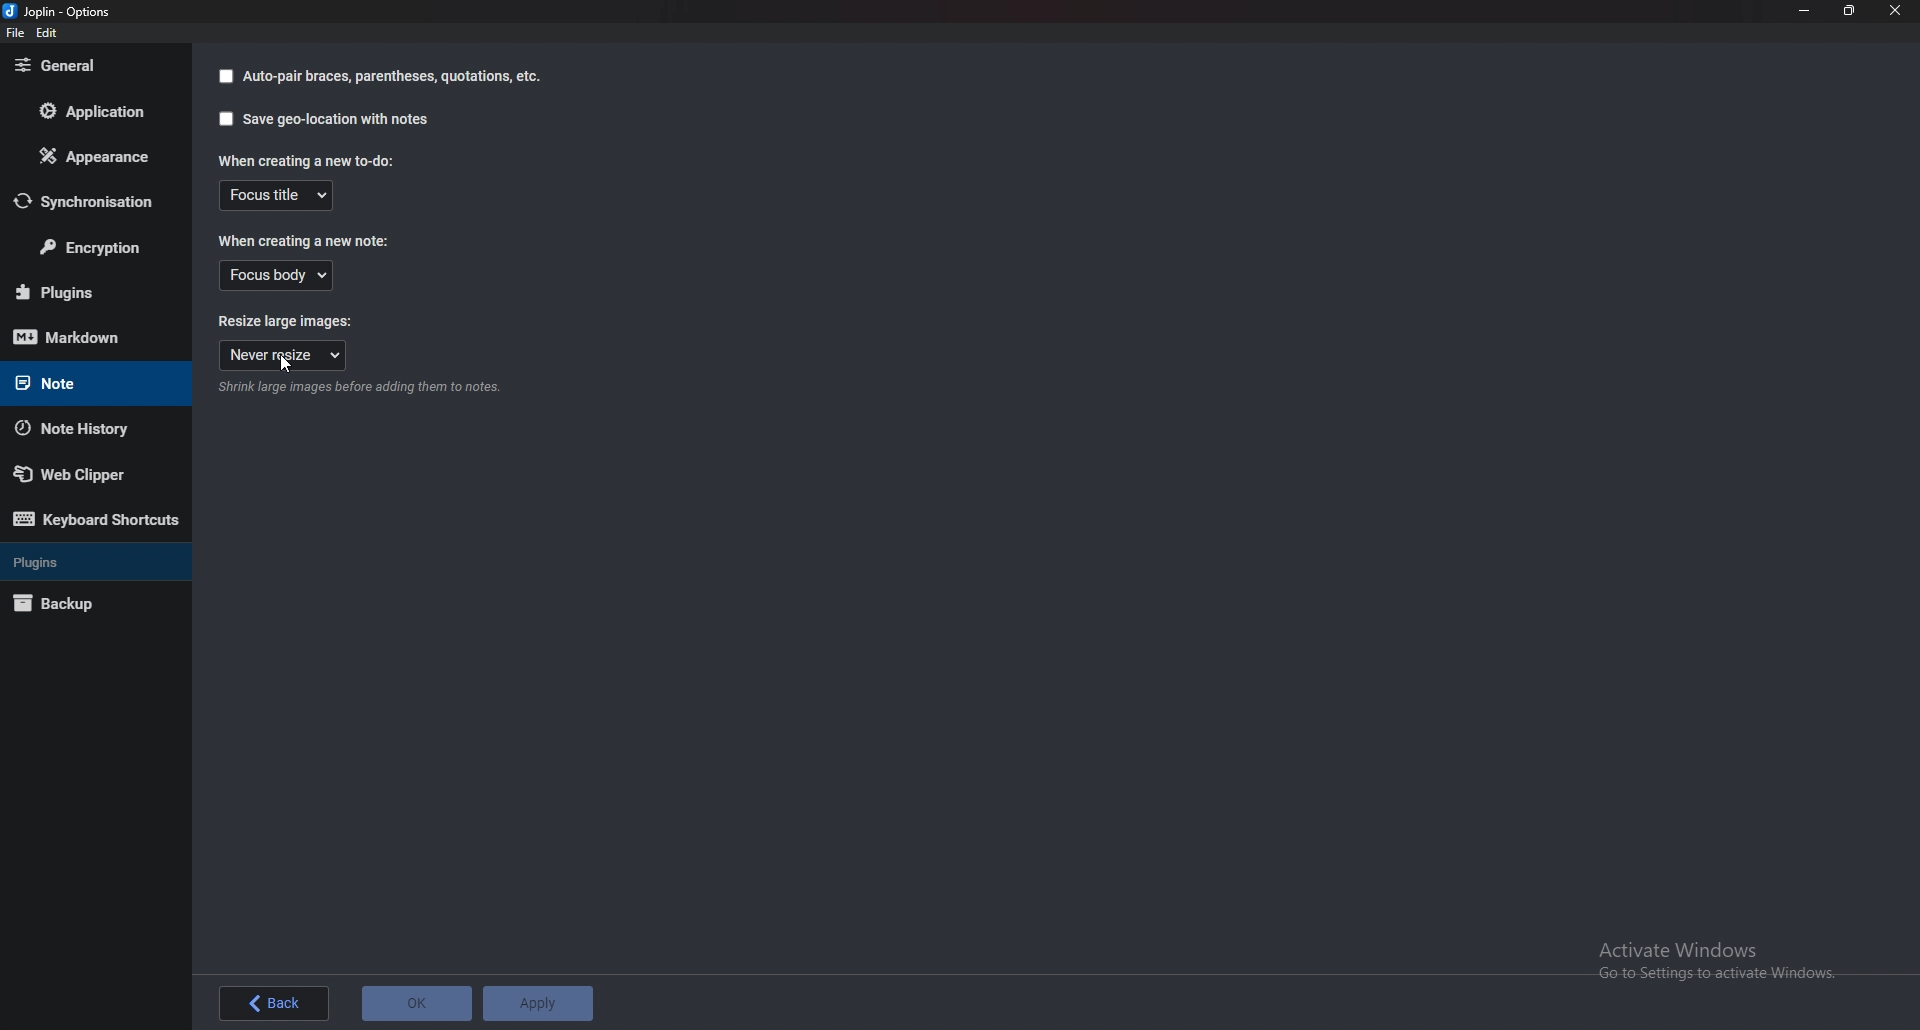 The image size is (1920, 1030). What do you see at coordinates (47, 33) in the screenshot?
I see `Edit` at bounding box center [47, 33].